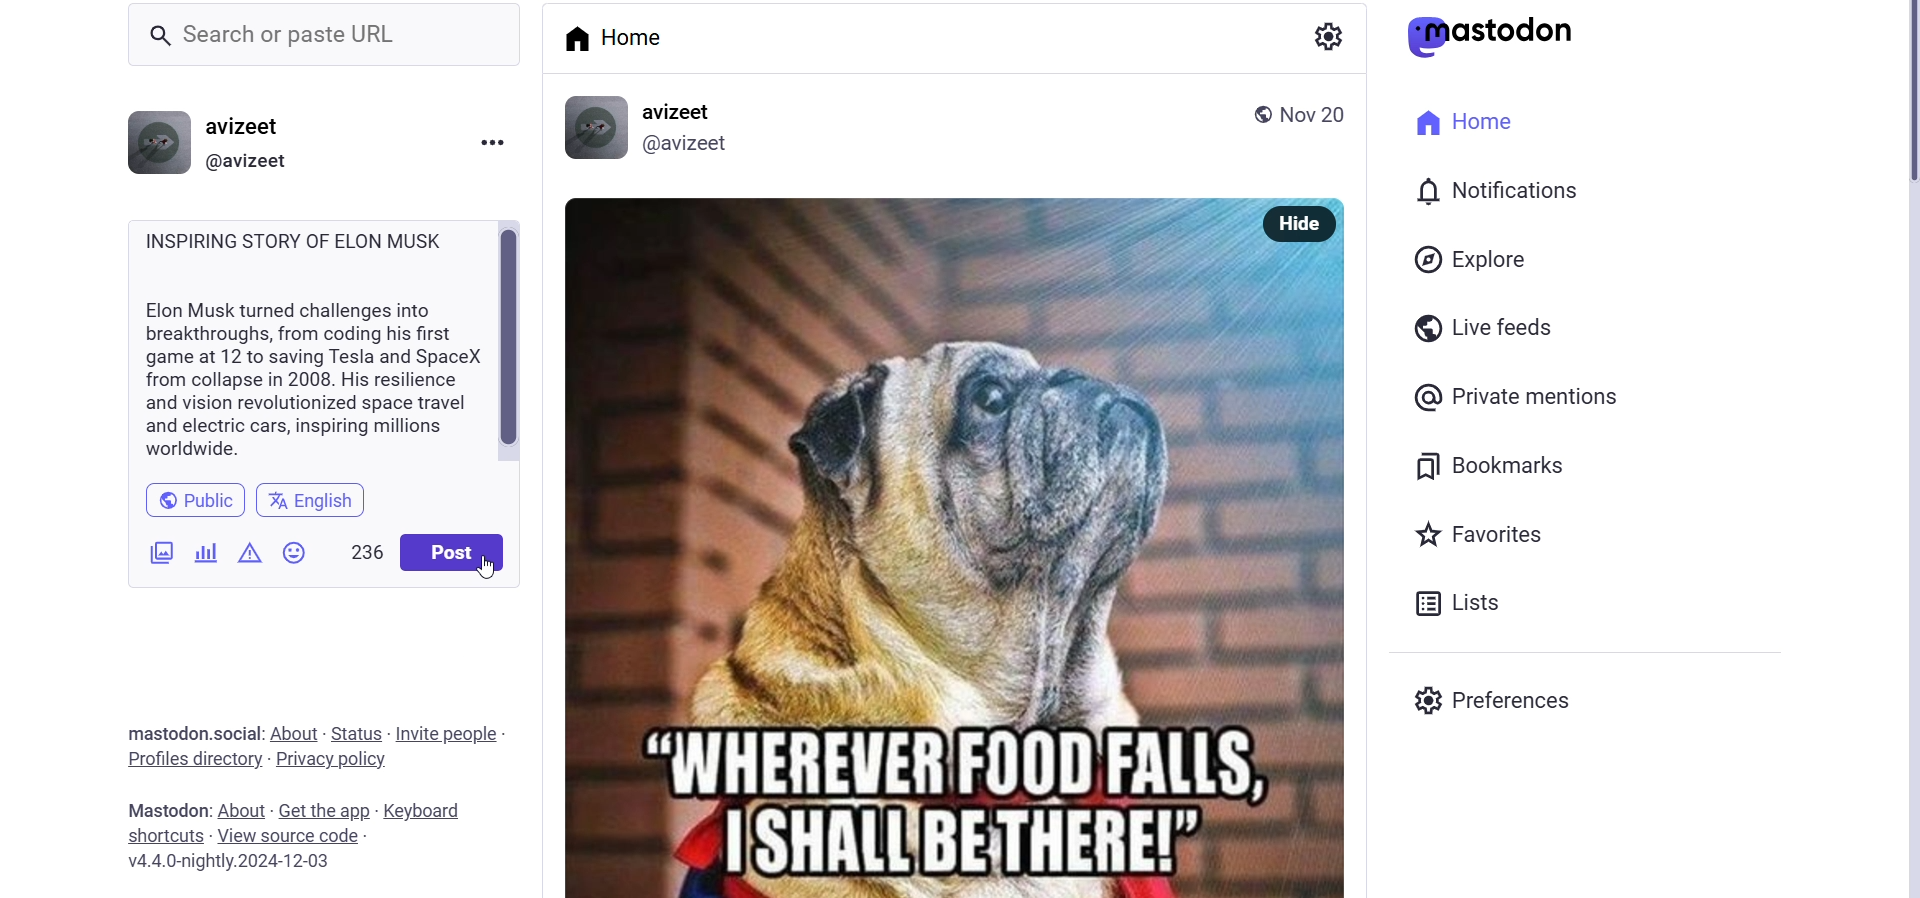 Image resolution: width=1920 pixels, height=898 pixels. Describe the element at coordinates (243, 863) in the screenshot. I see `version` at that location.